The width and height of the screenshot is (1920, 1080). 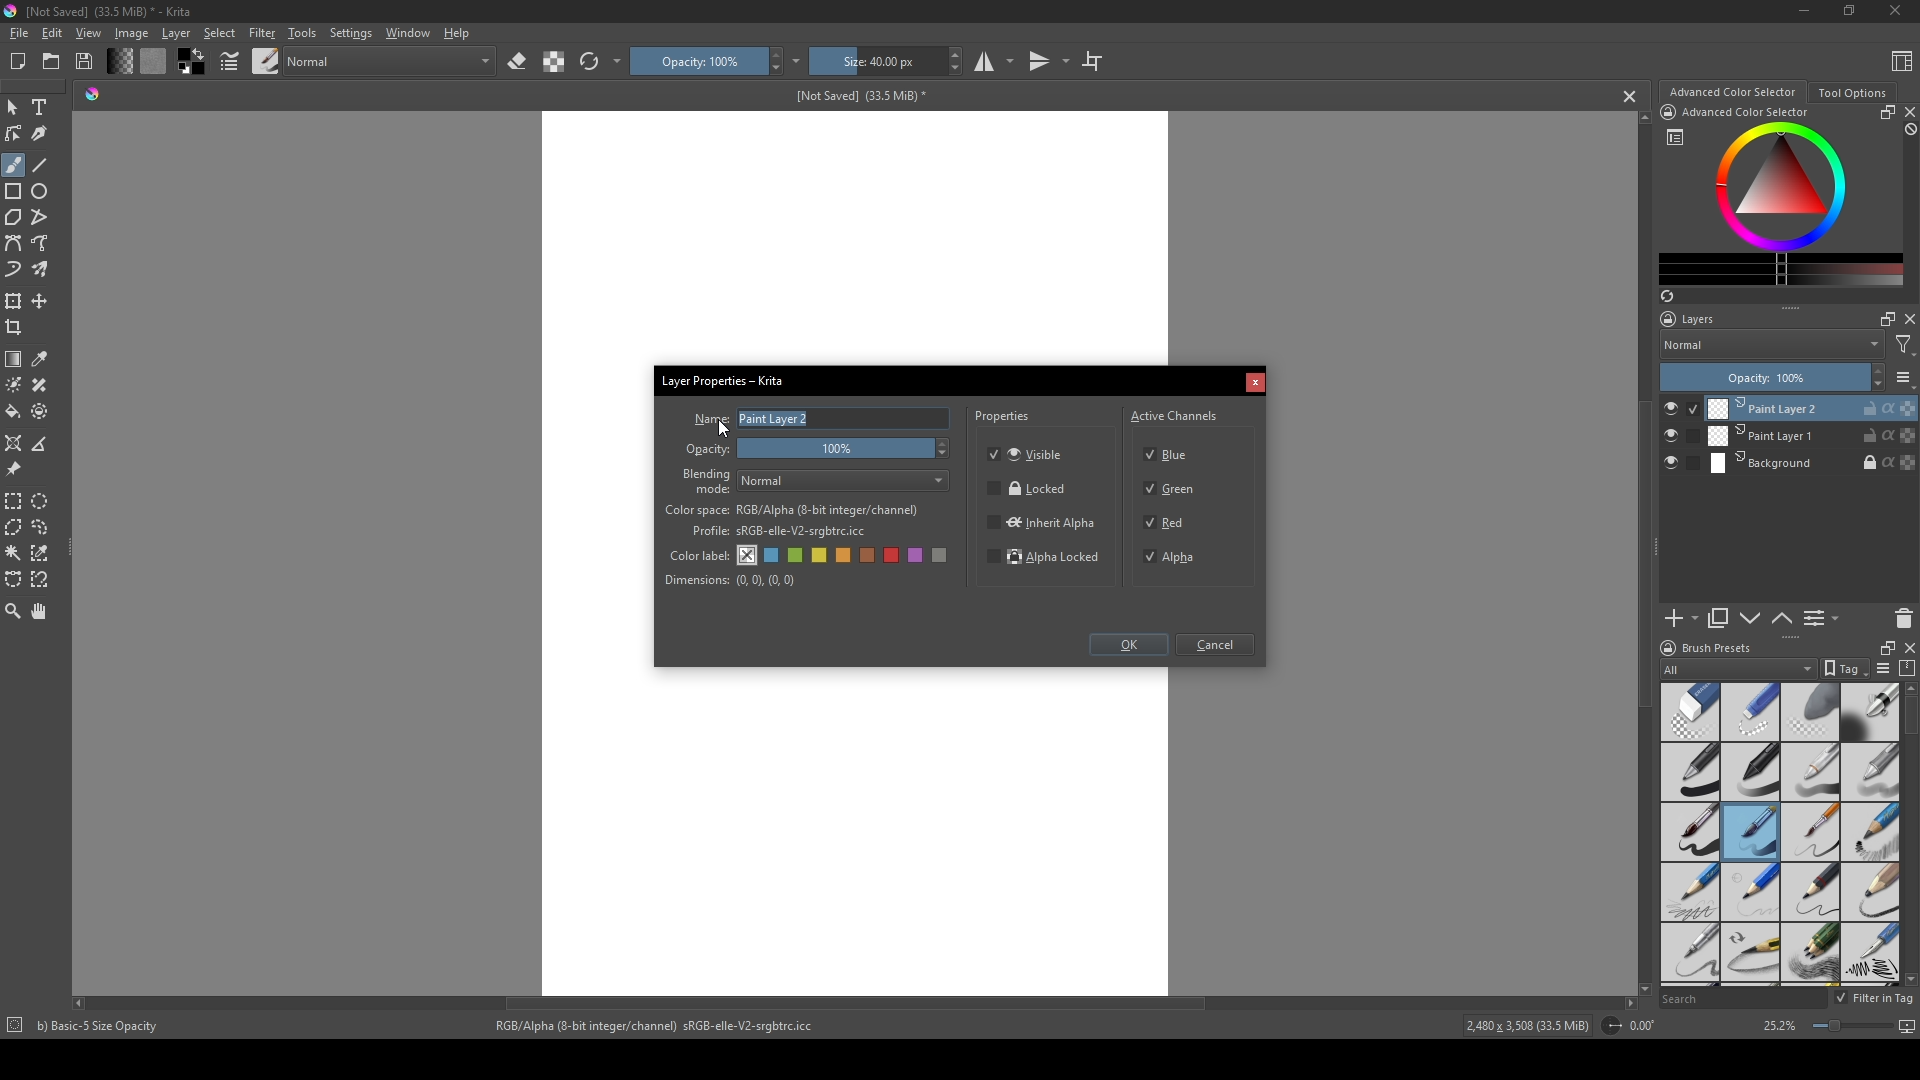 What do you see at coordinates (1749, 711) in the screenshot?
I see `hard eraser` at bounding box center [1749, 711].